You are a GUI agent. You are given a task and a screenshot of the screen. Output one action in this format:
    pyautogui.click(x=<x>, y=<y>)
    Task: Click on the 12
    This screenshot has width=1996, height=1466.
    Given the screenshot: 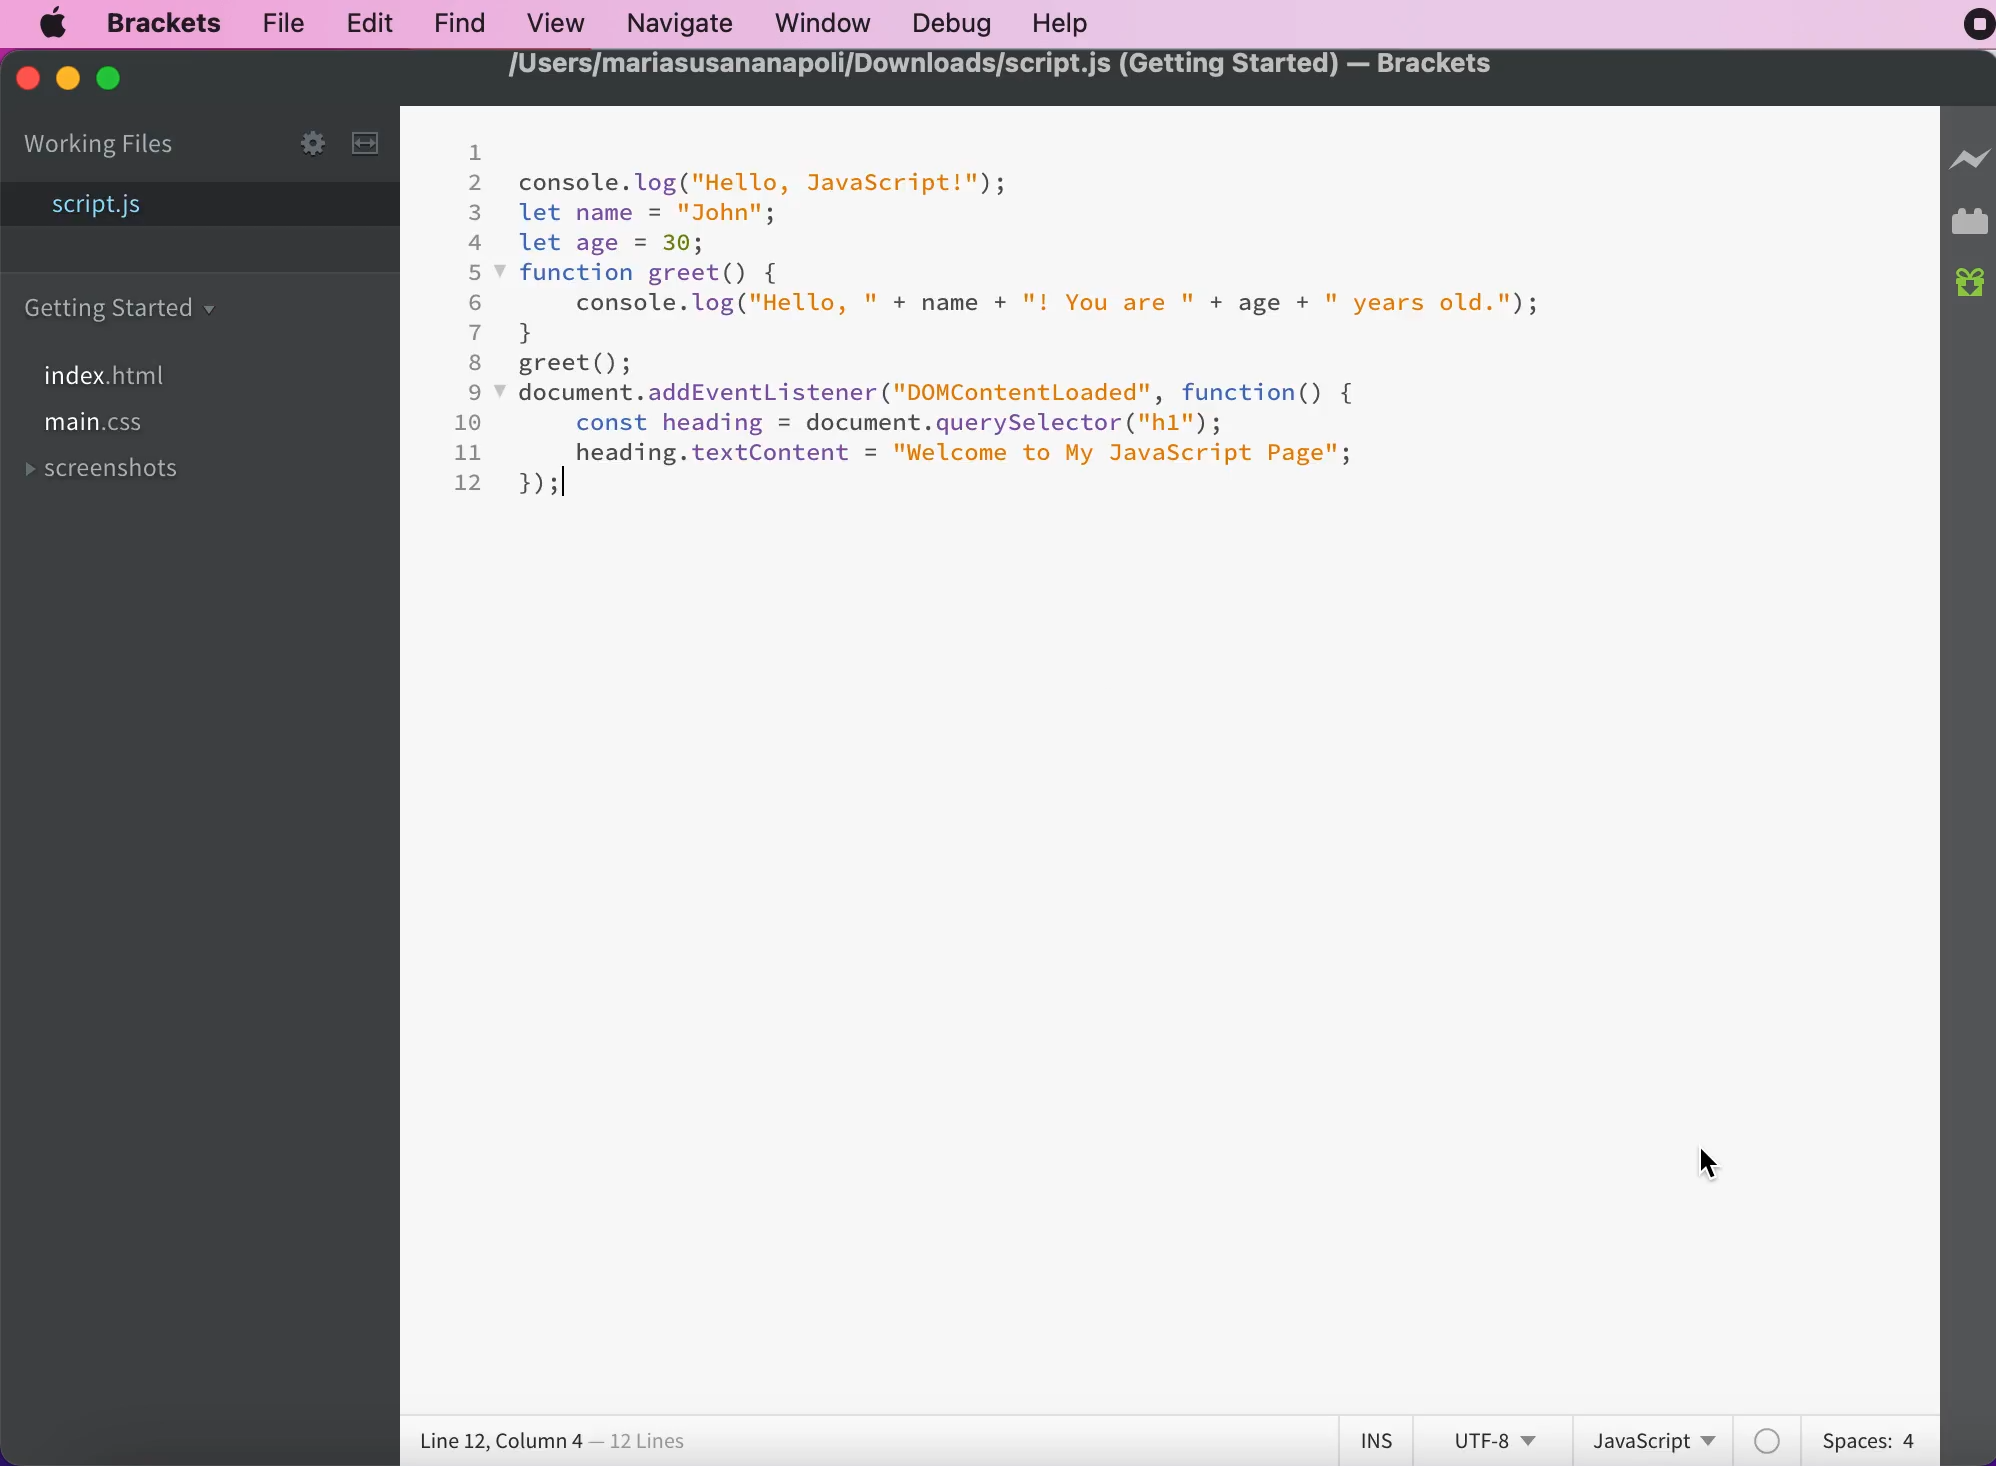 What is the action you would take?
    pyautogui.click(x=471, y=482)
    